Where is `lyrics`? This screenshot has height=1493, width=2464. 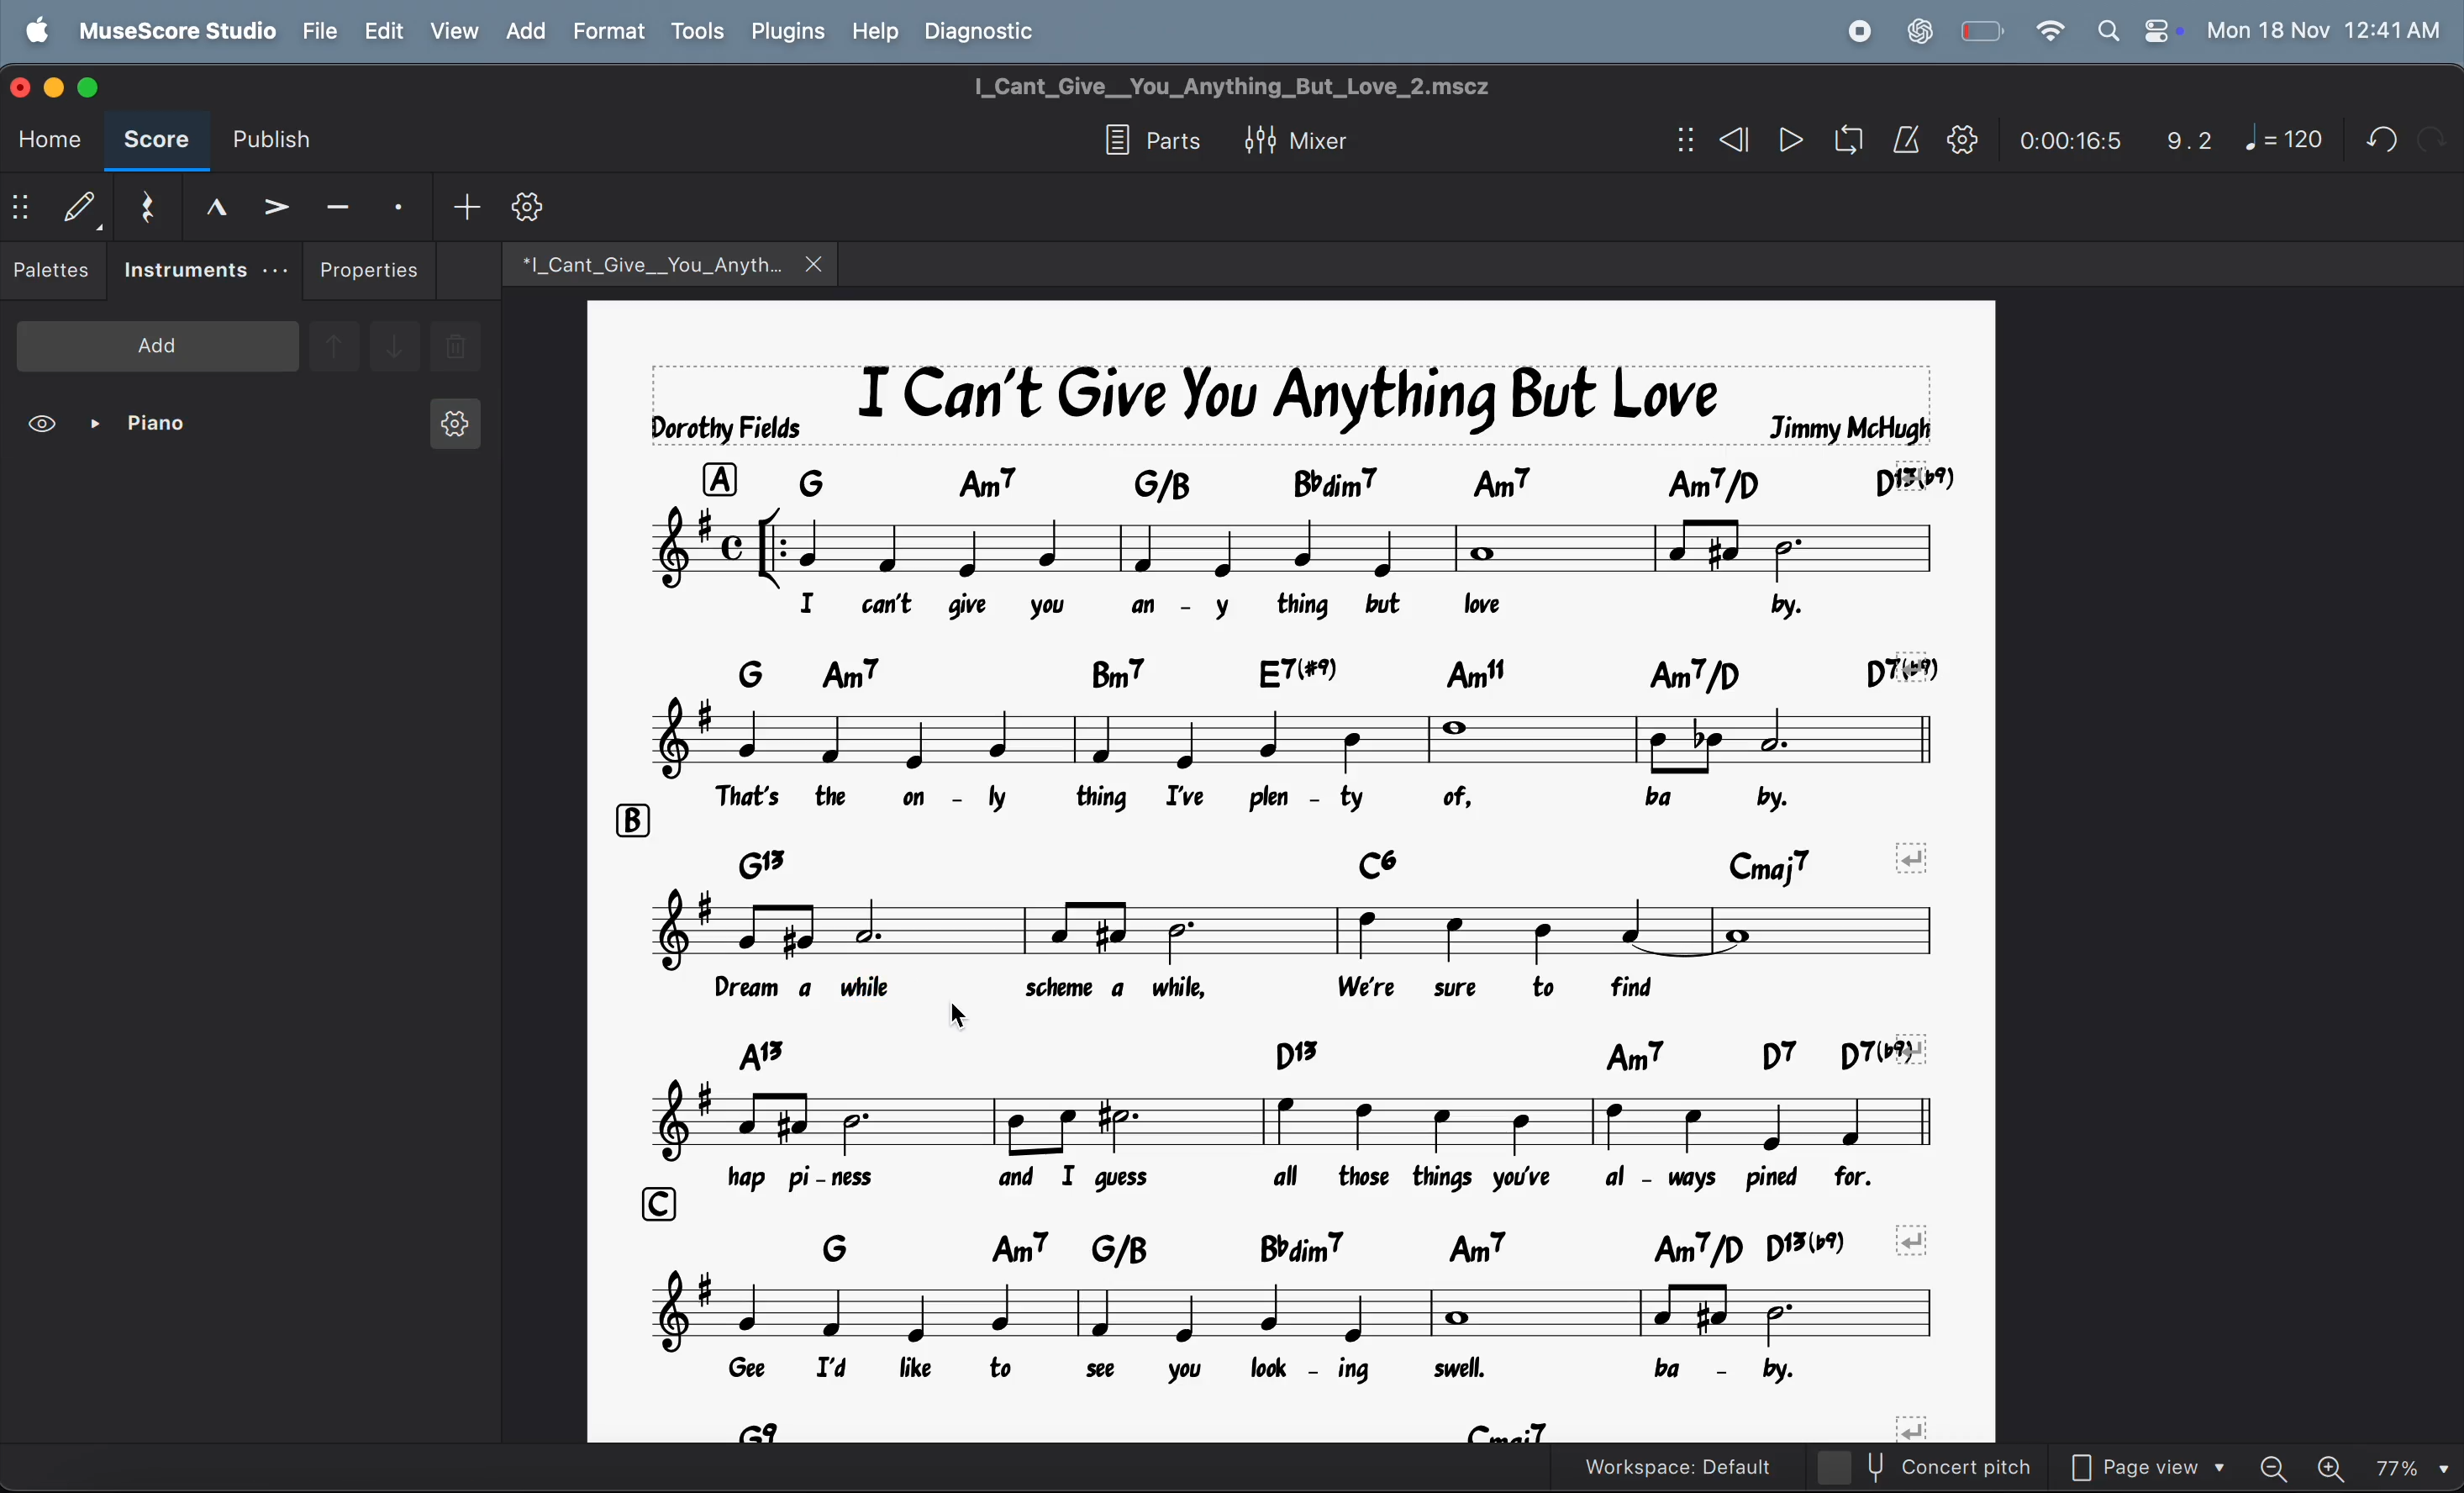
lyrics is located at coordinates (1330, 609).